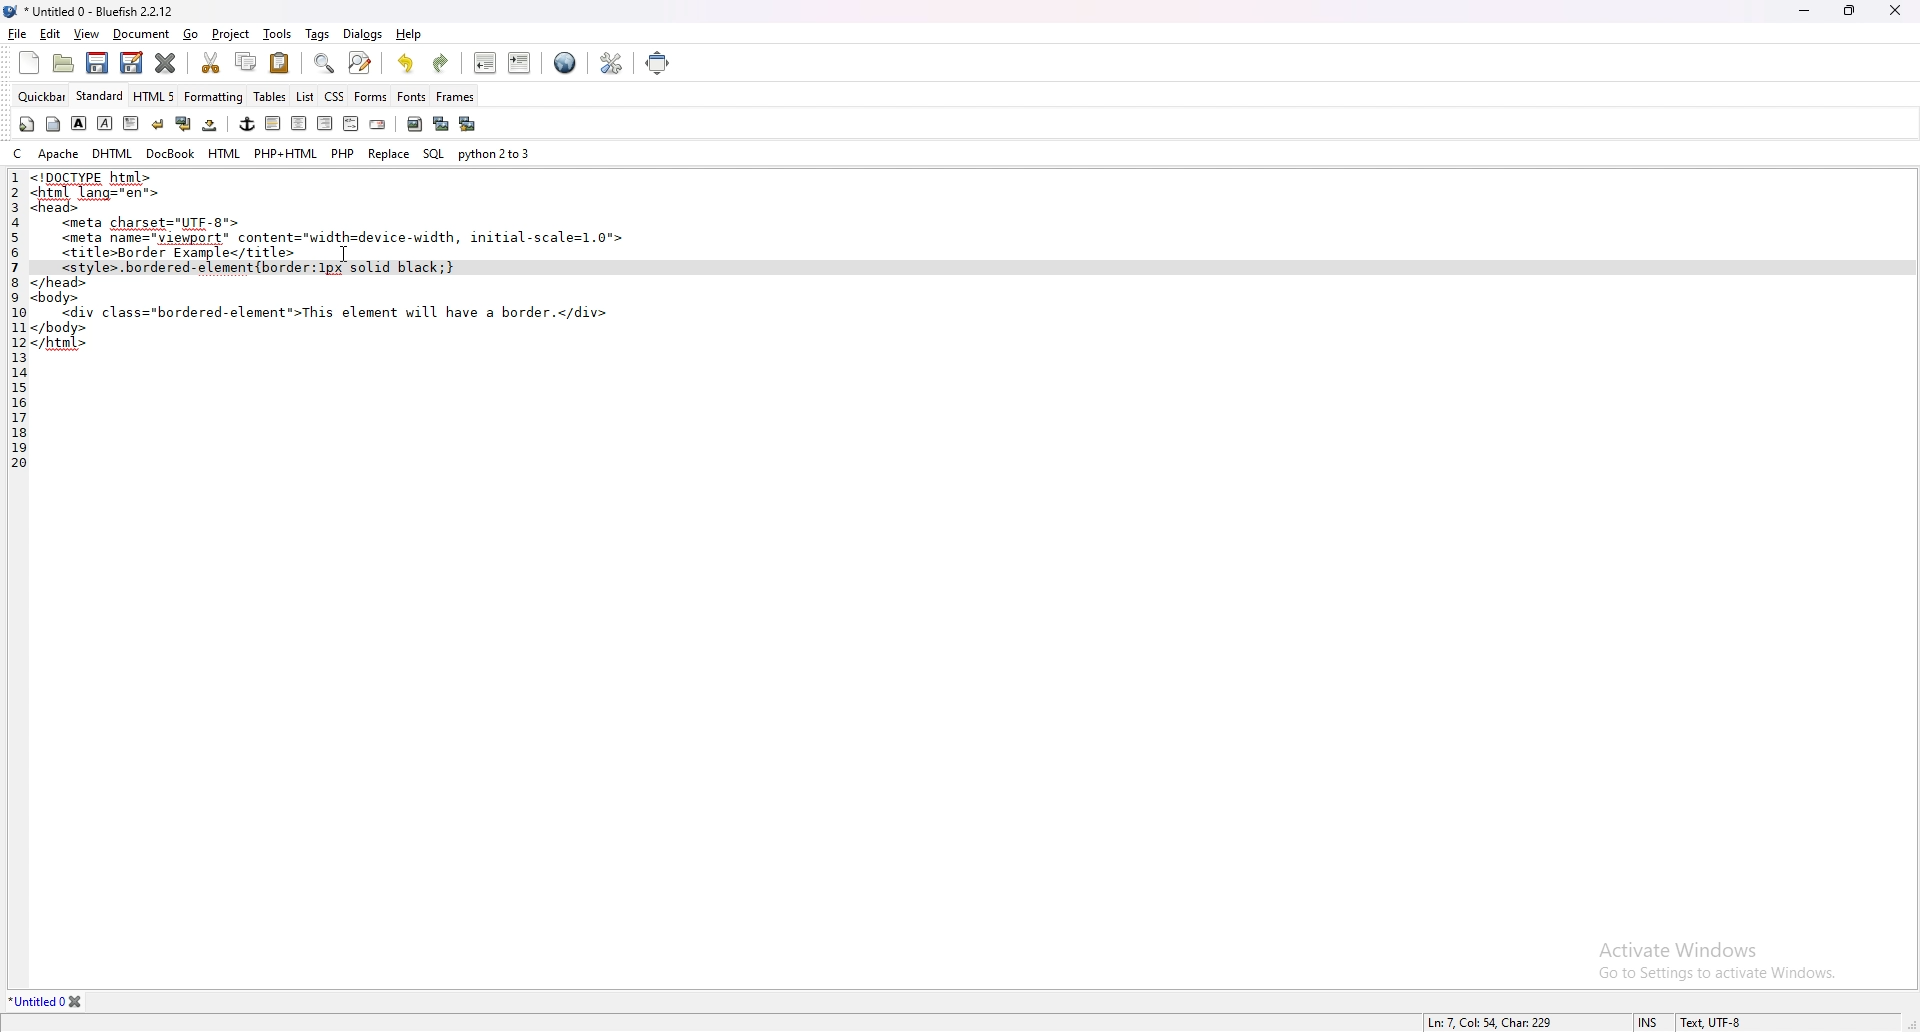  What do you see at coordinates (184, 124) in the screenshot?
I see `break and clear` at bounding box center [184, 124].